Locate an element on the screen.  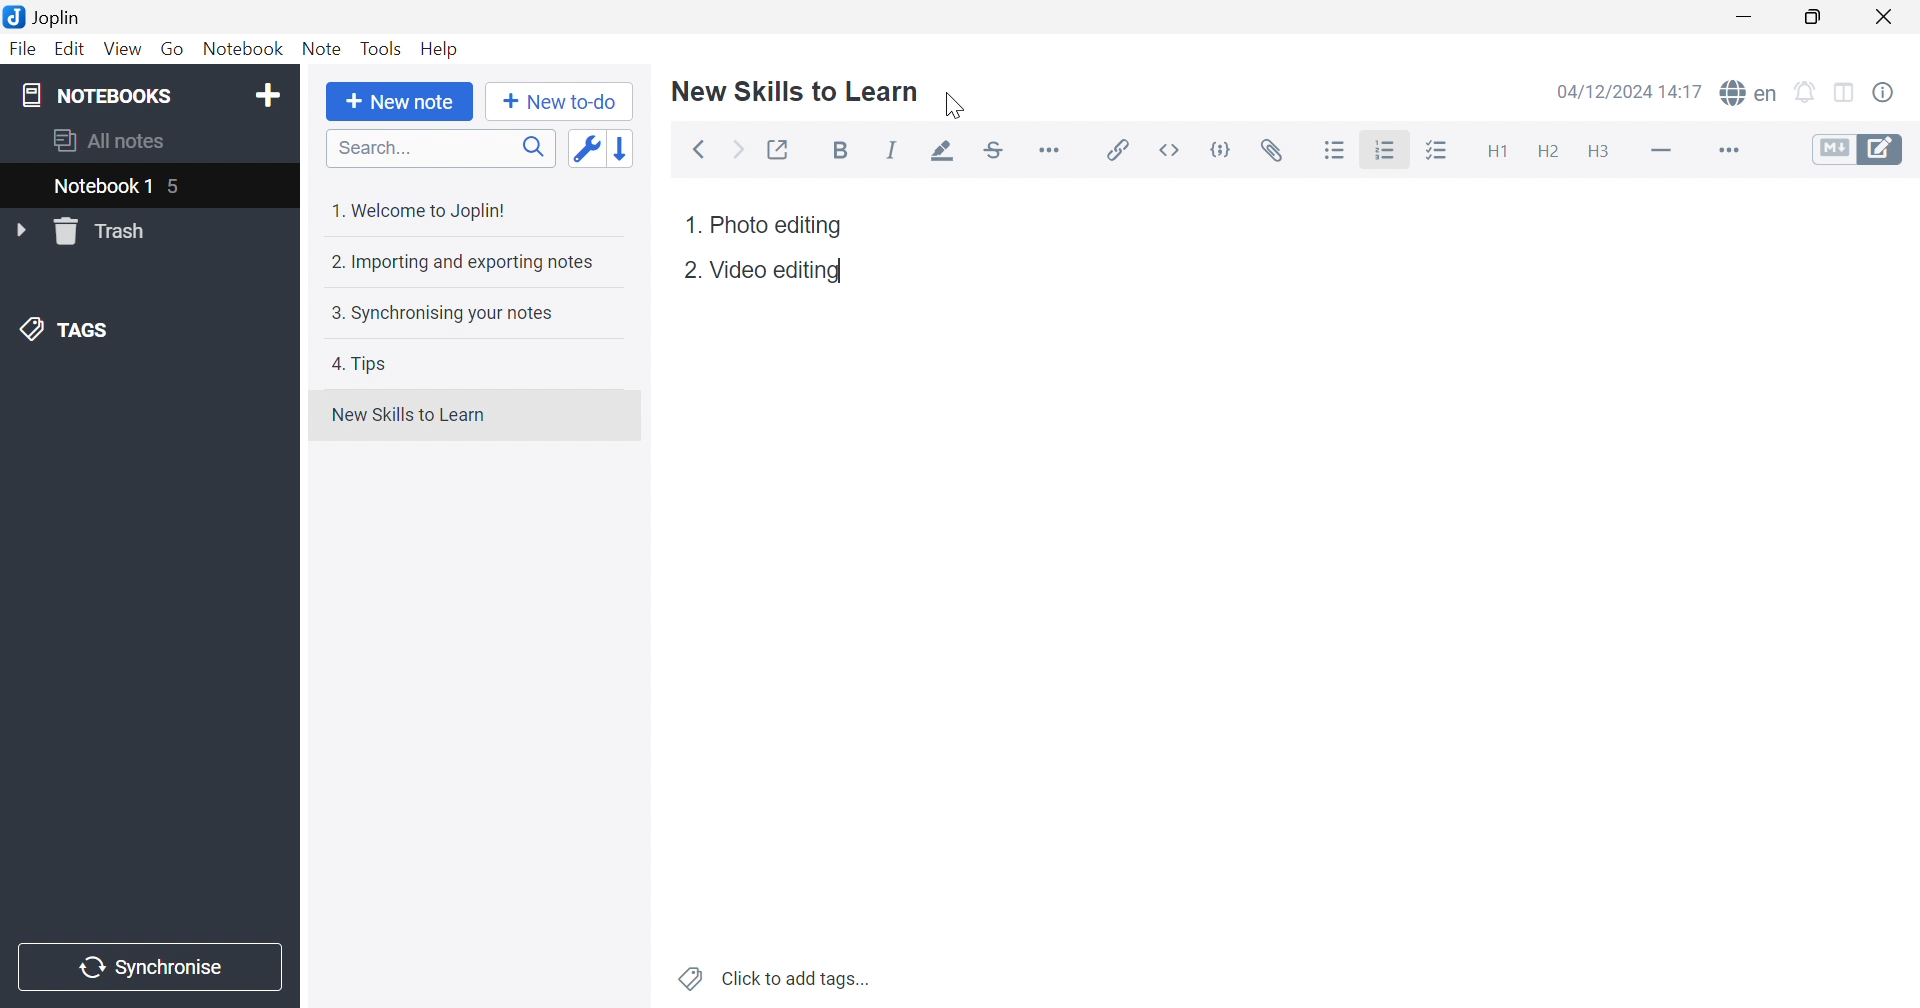
Note is located at coordinates (322, 49).